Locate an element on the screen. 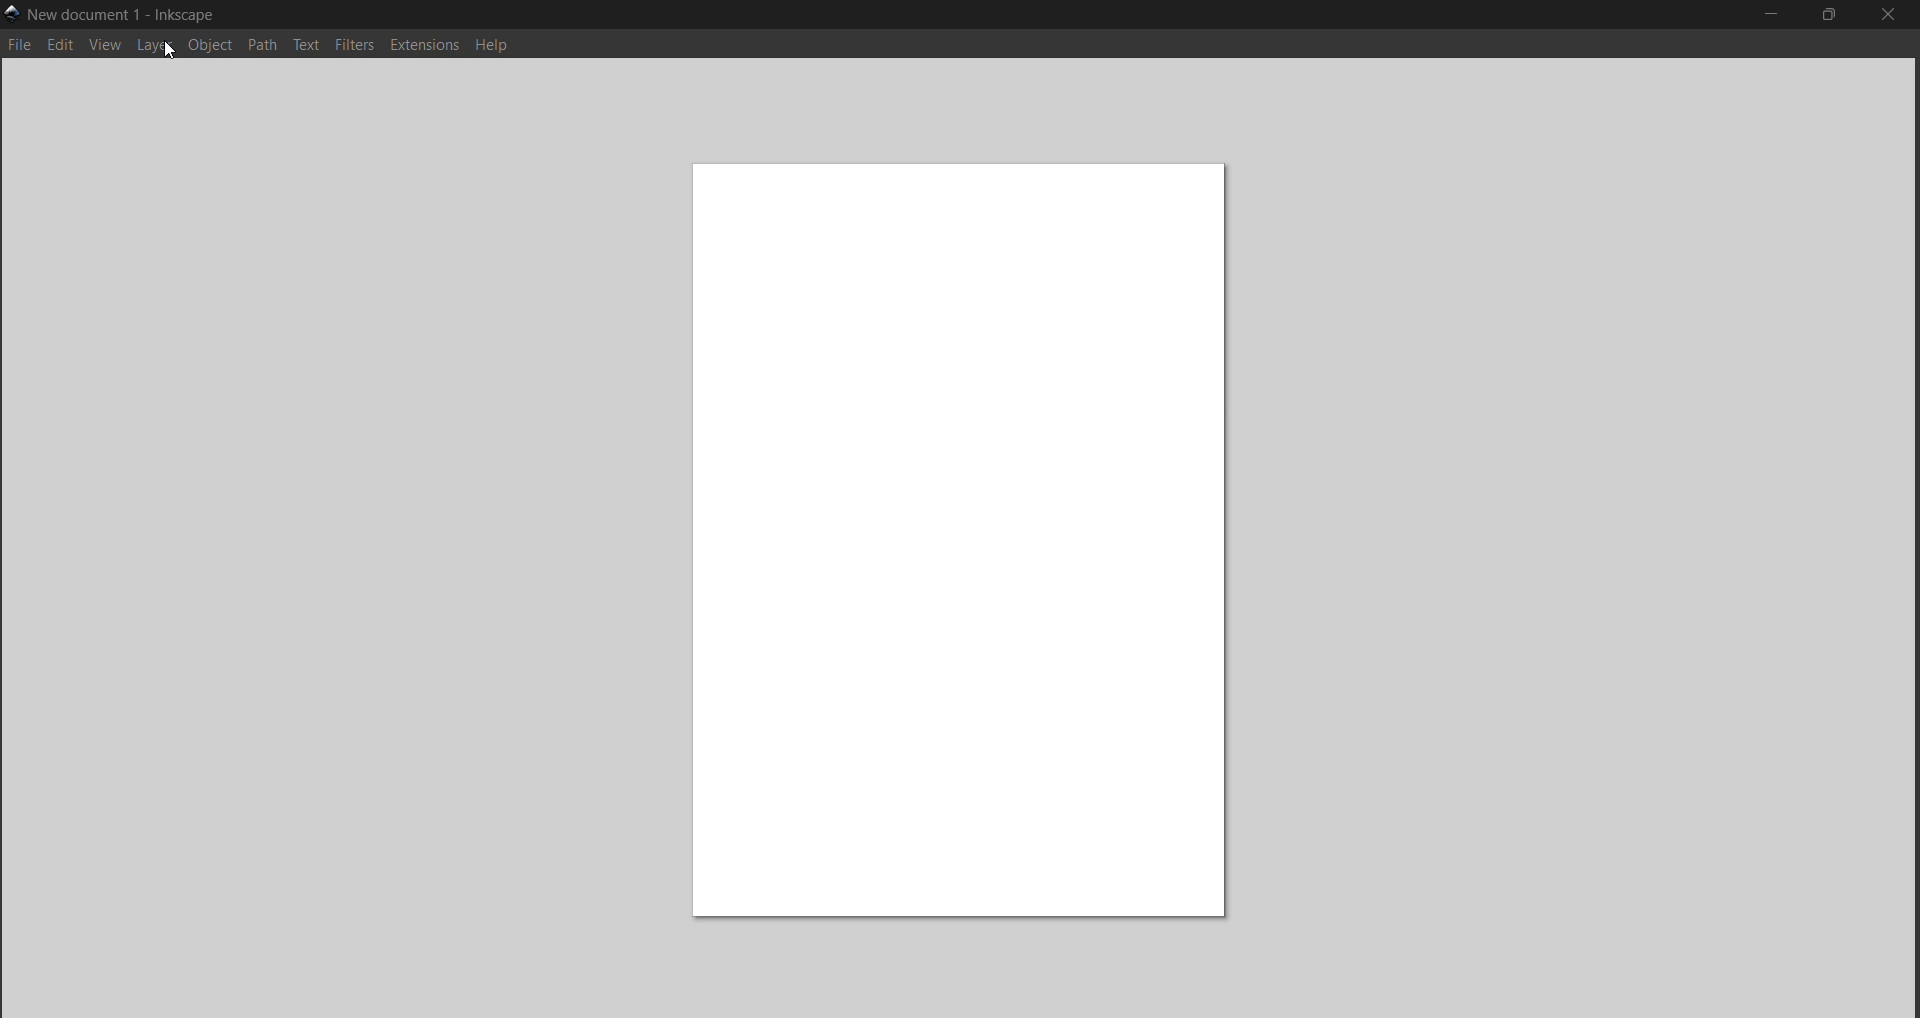 The width and height of the screenshot is (1920, 1018). canvas is located at coordinates (964, 532).